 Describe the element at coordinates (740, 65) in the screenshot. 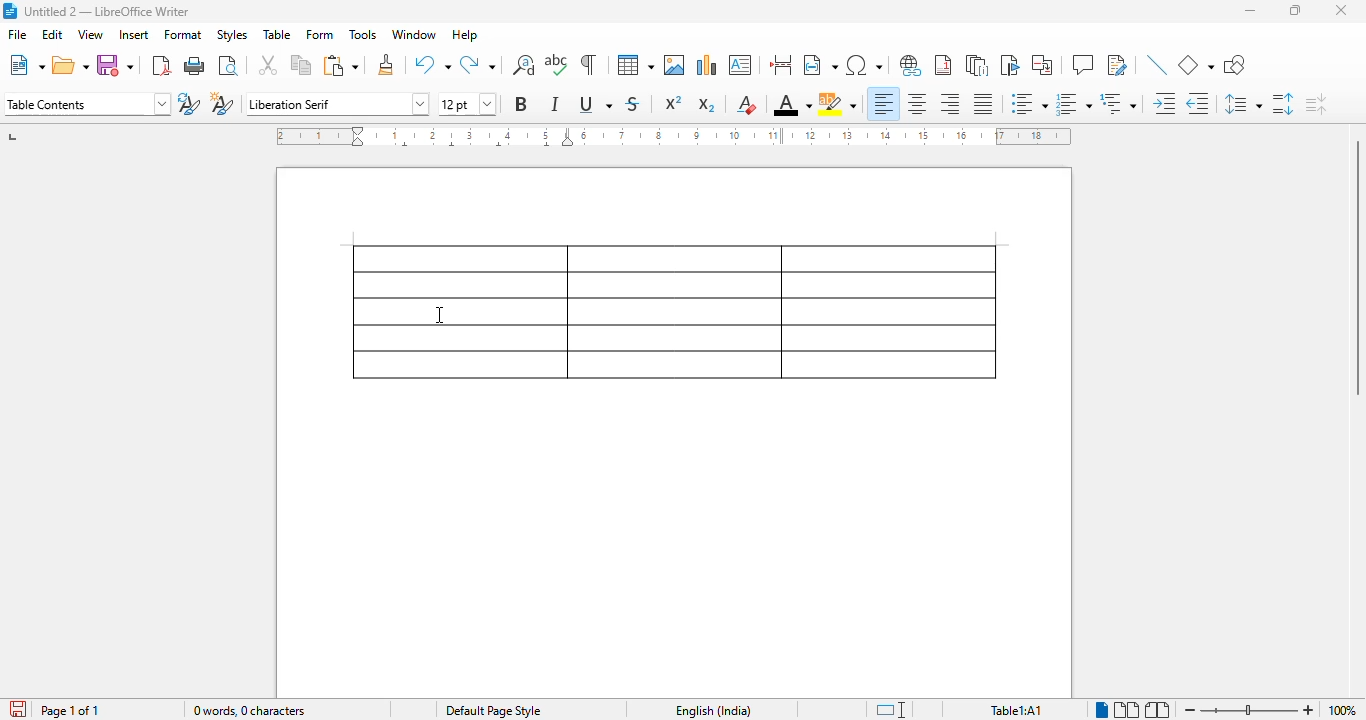

I see `insert text box` at that location.